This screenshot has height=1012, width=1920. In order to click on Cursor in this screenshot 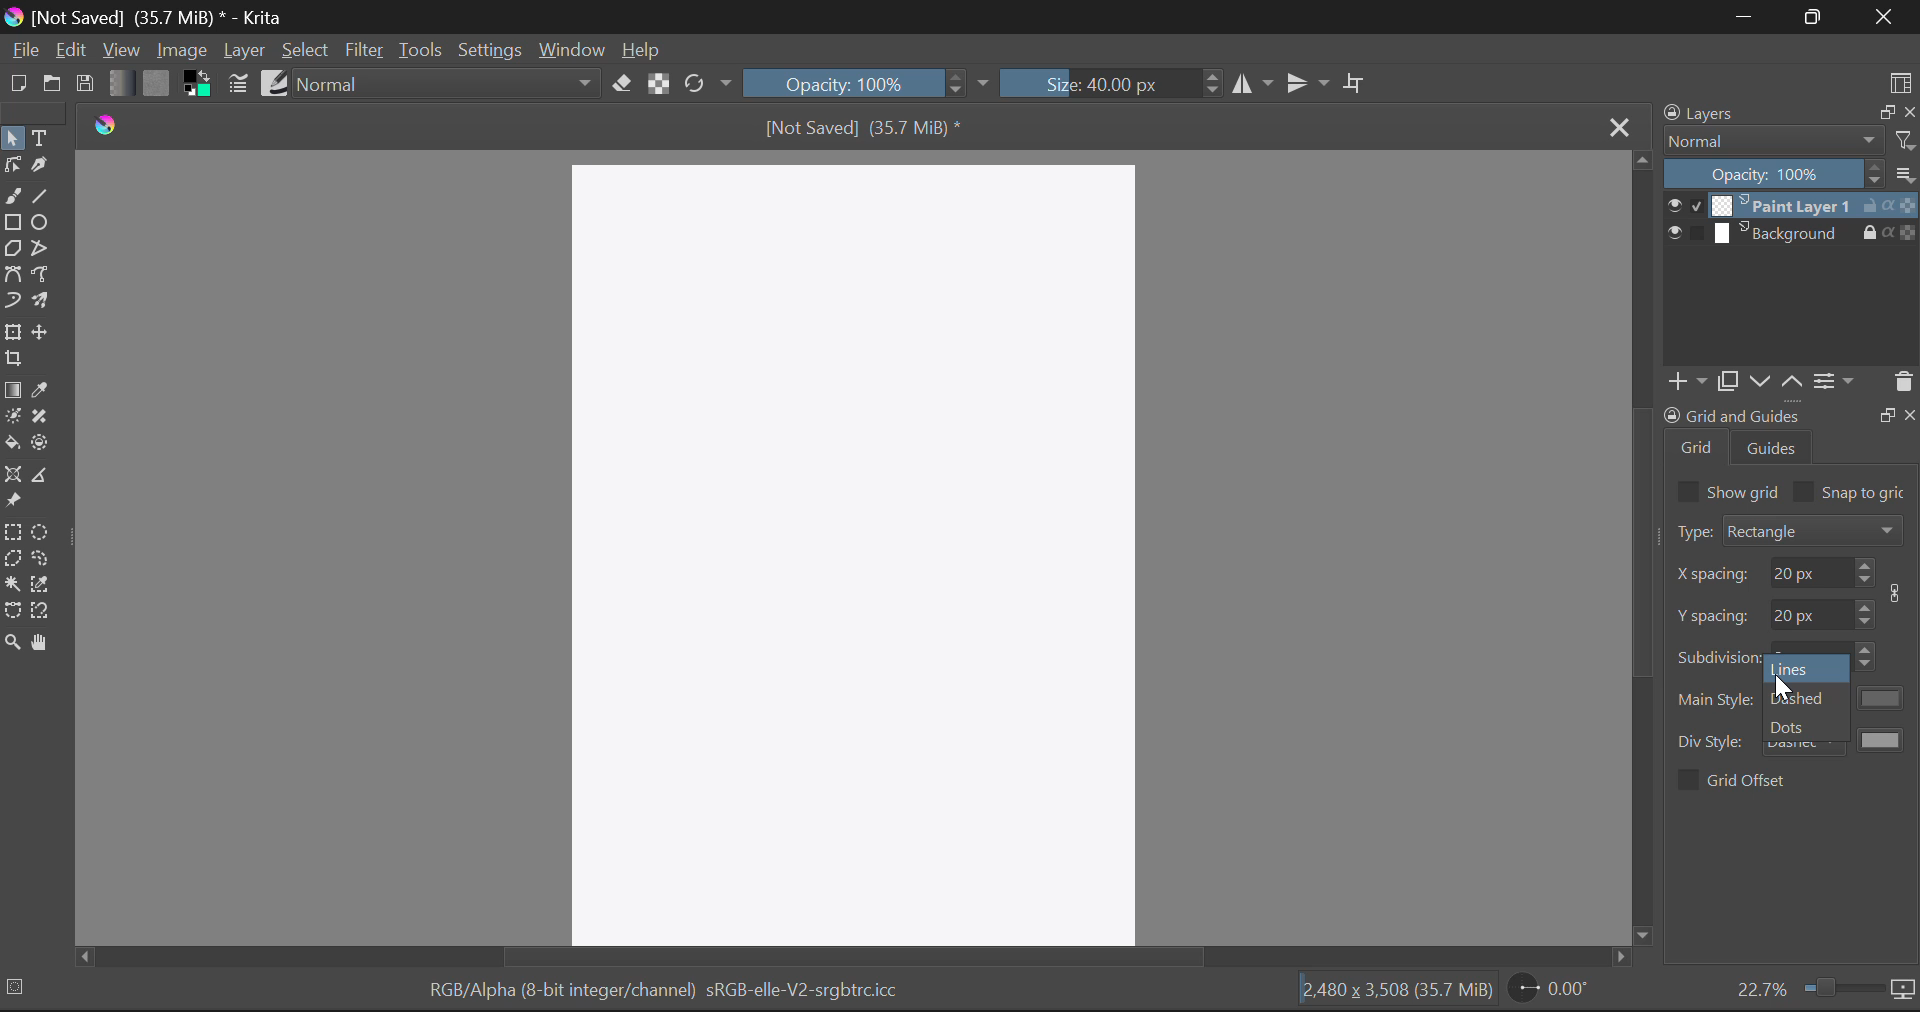, I will do `click(1784, 686)`.